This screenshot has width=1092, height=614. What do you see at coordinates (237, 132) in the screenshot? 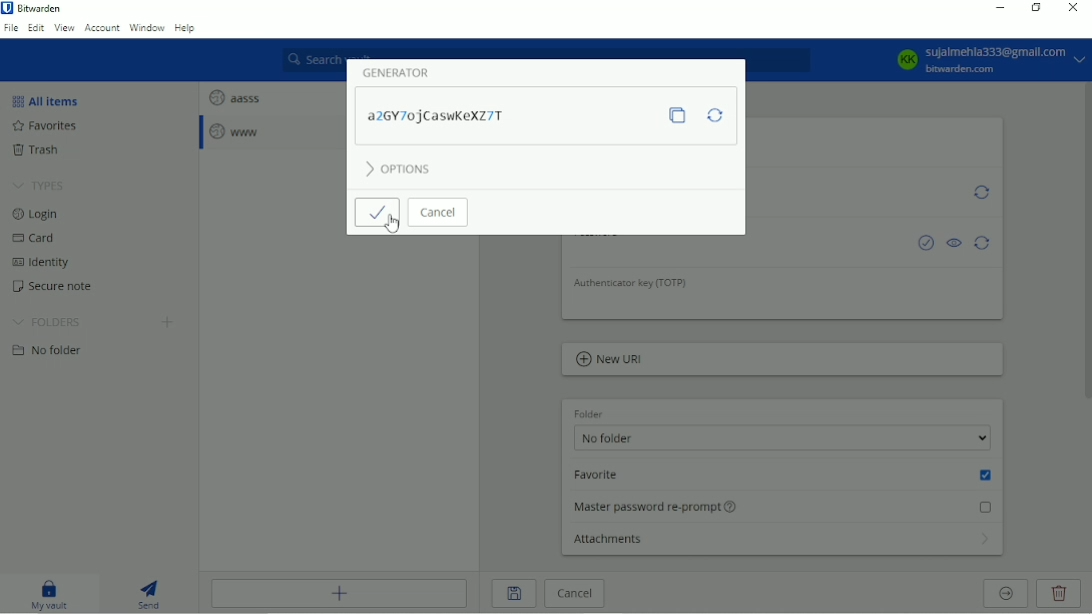
I see `www` at bounding box center [237, 132].